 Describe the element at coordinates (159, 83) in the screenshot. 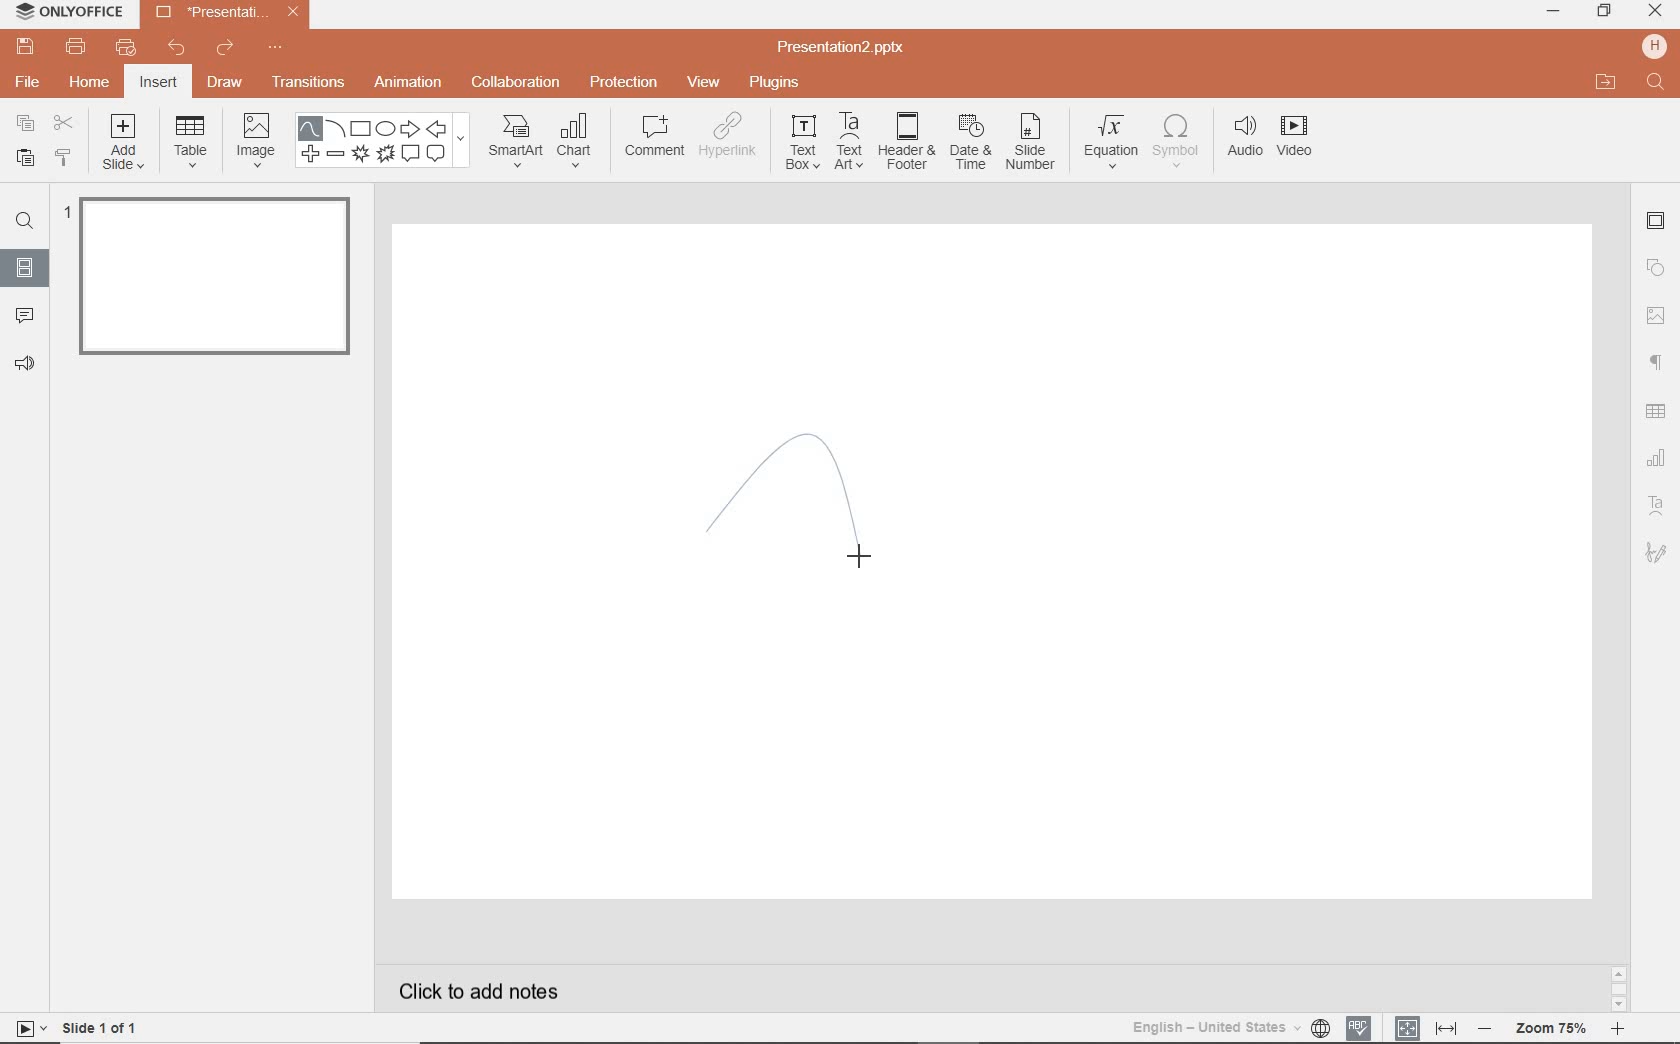

I see `INSERT` at that location.